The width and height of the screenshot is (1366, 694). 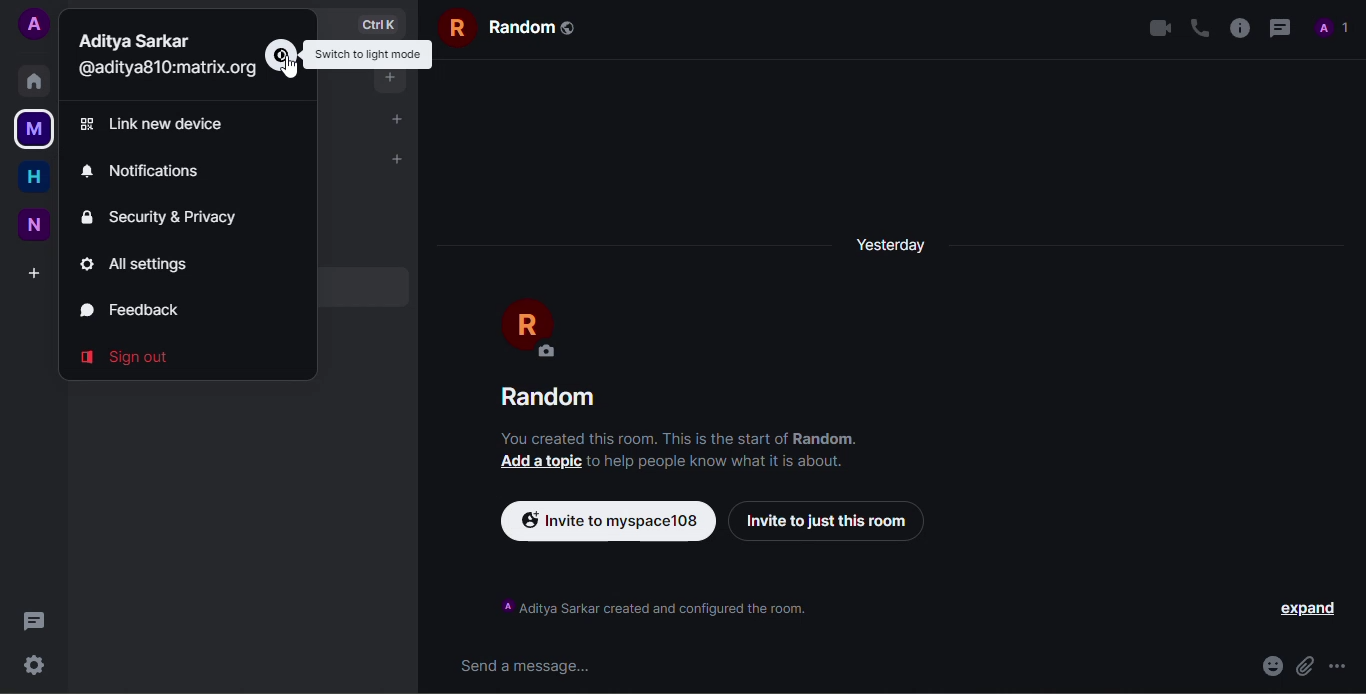 I want to click on Ctrl K, so click(x=375, y=21).